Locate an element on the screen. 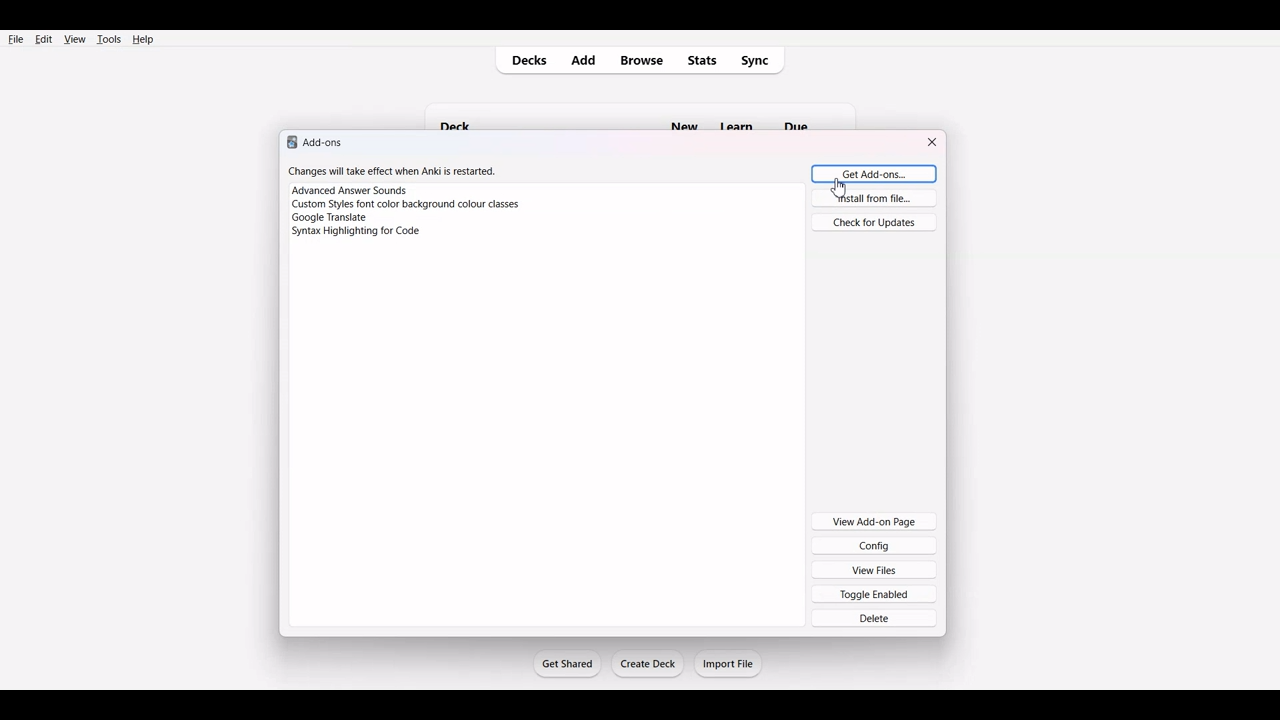 Image resolution: width=1280 pixels, height=720 pixels. Decks is located at coordinates (525, 61).